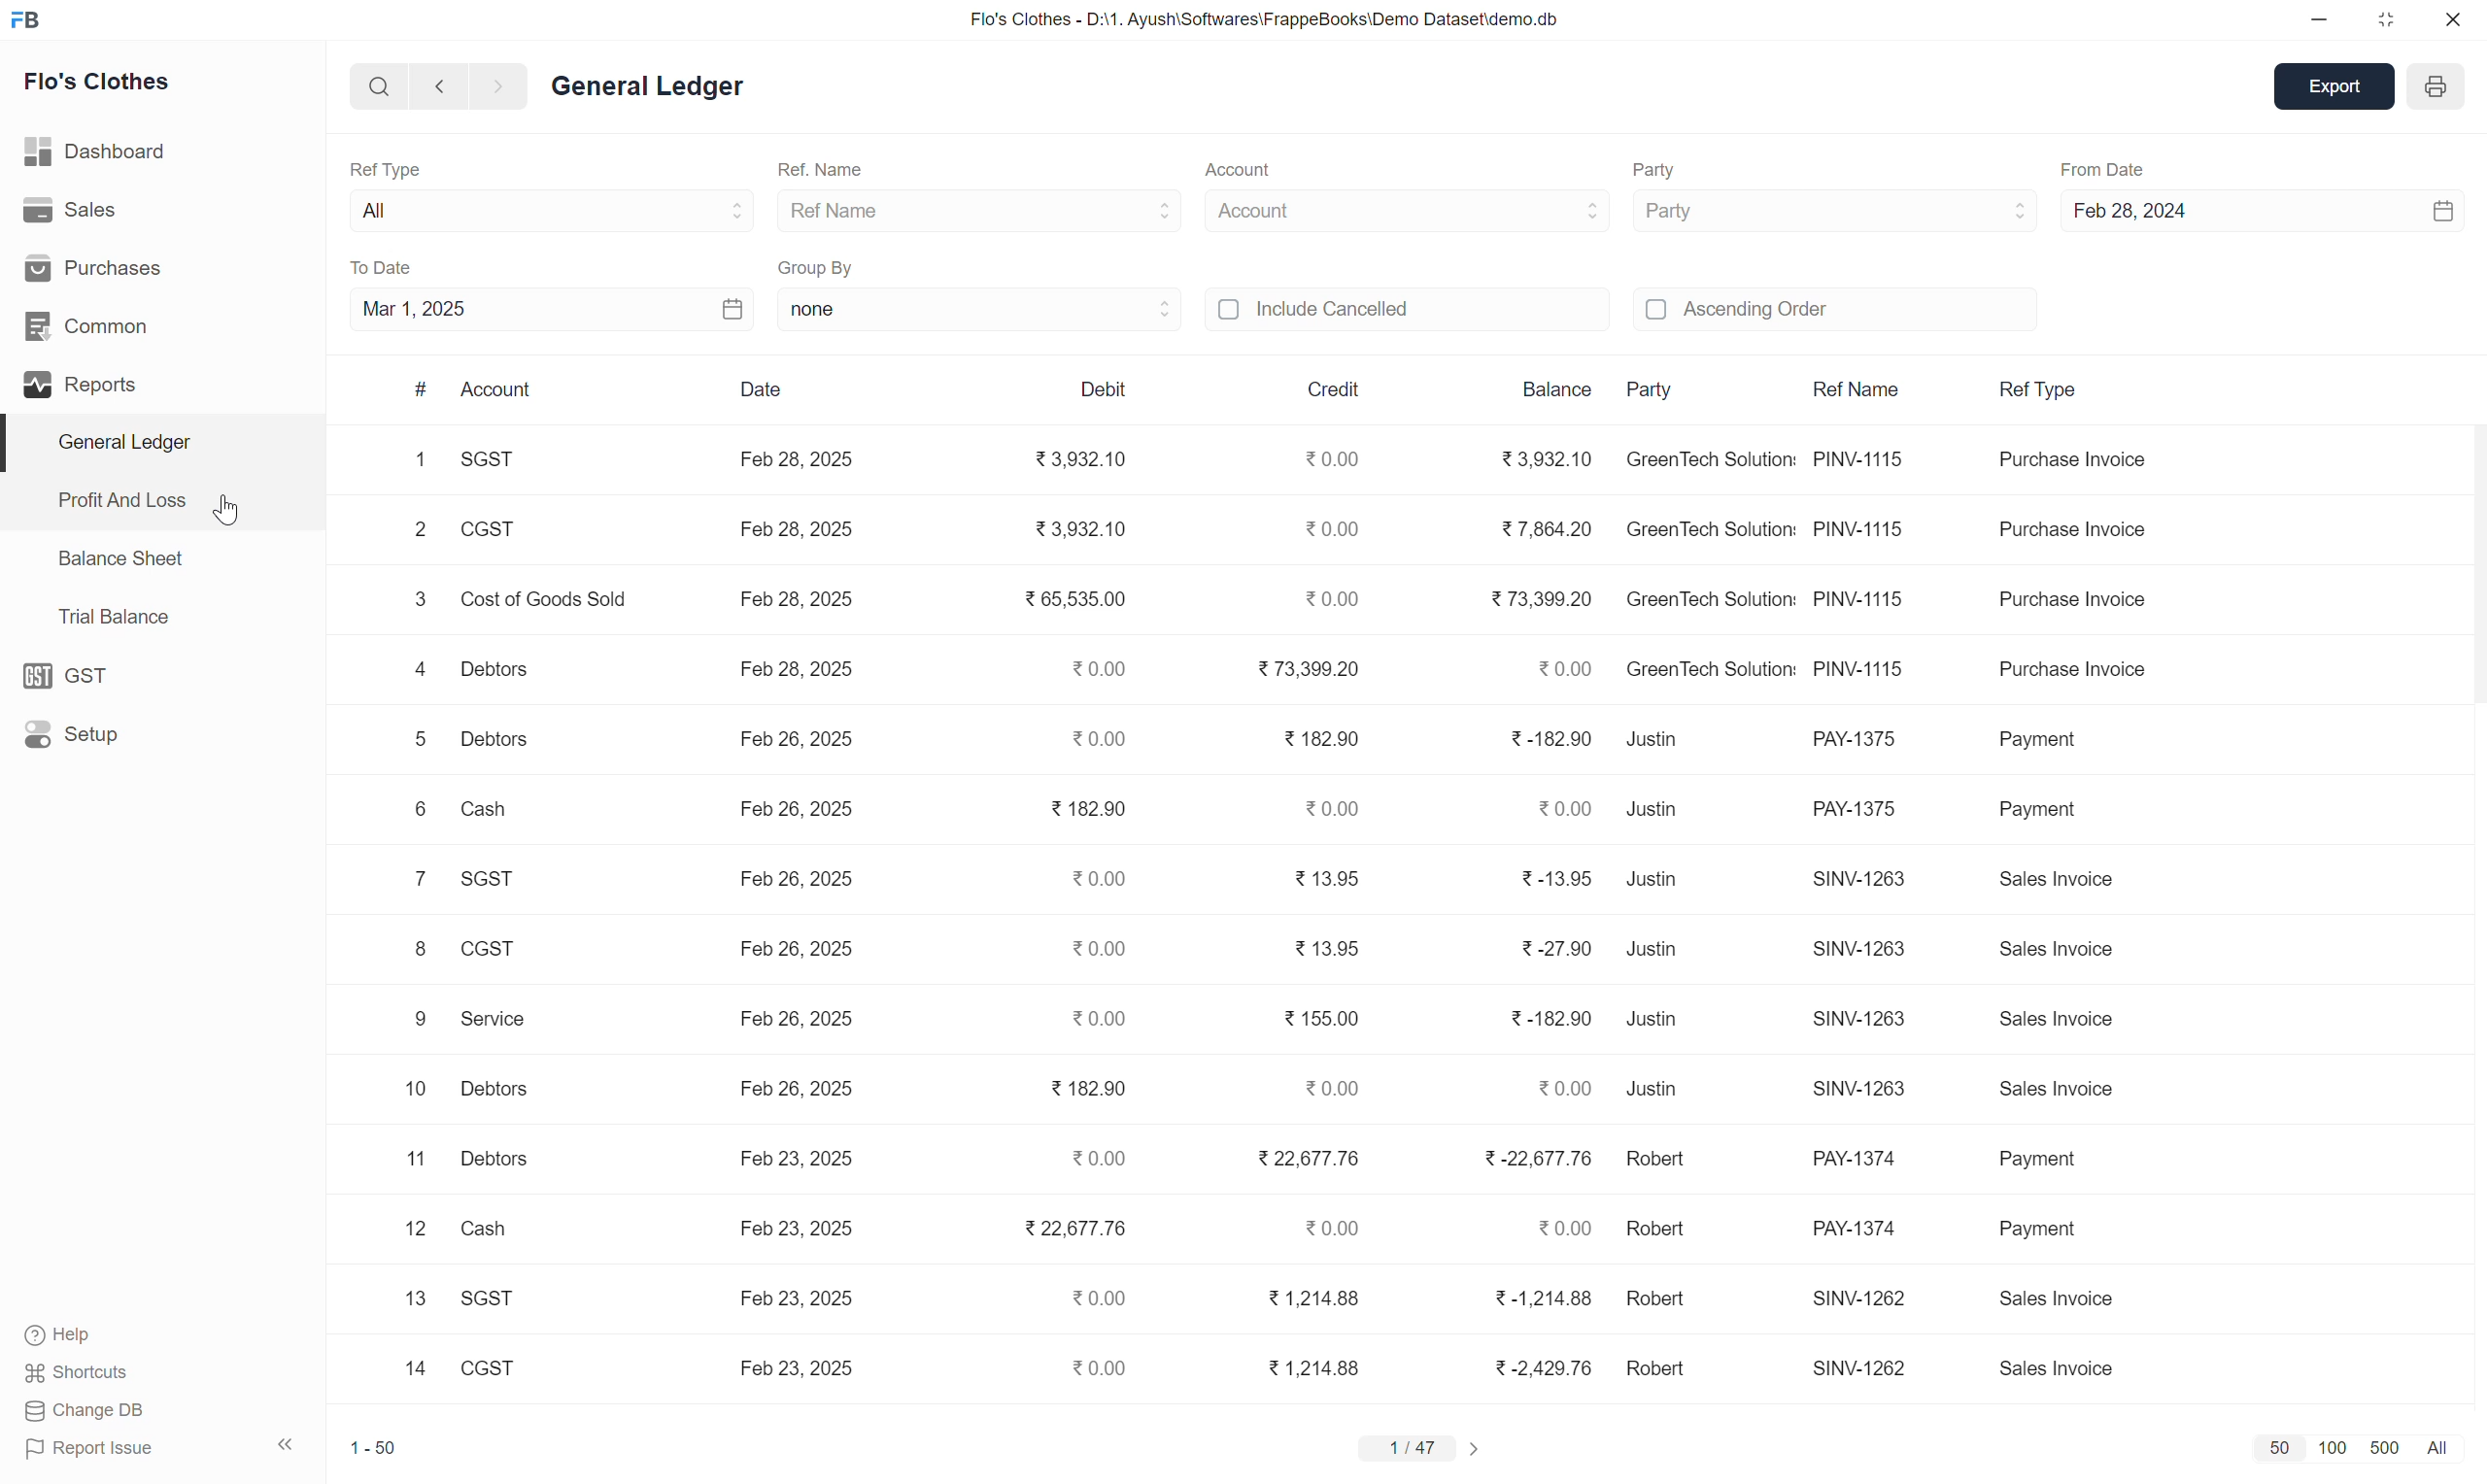 This screenshot has height=1484, width=2487. Describe the element at coordinates (1090, 677) in the screenshot. I see `₹0.00` at that location.